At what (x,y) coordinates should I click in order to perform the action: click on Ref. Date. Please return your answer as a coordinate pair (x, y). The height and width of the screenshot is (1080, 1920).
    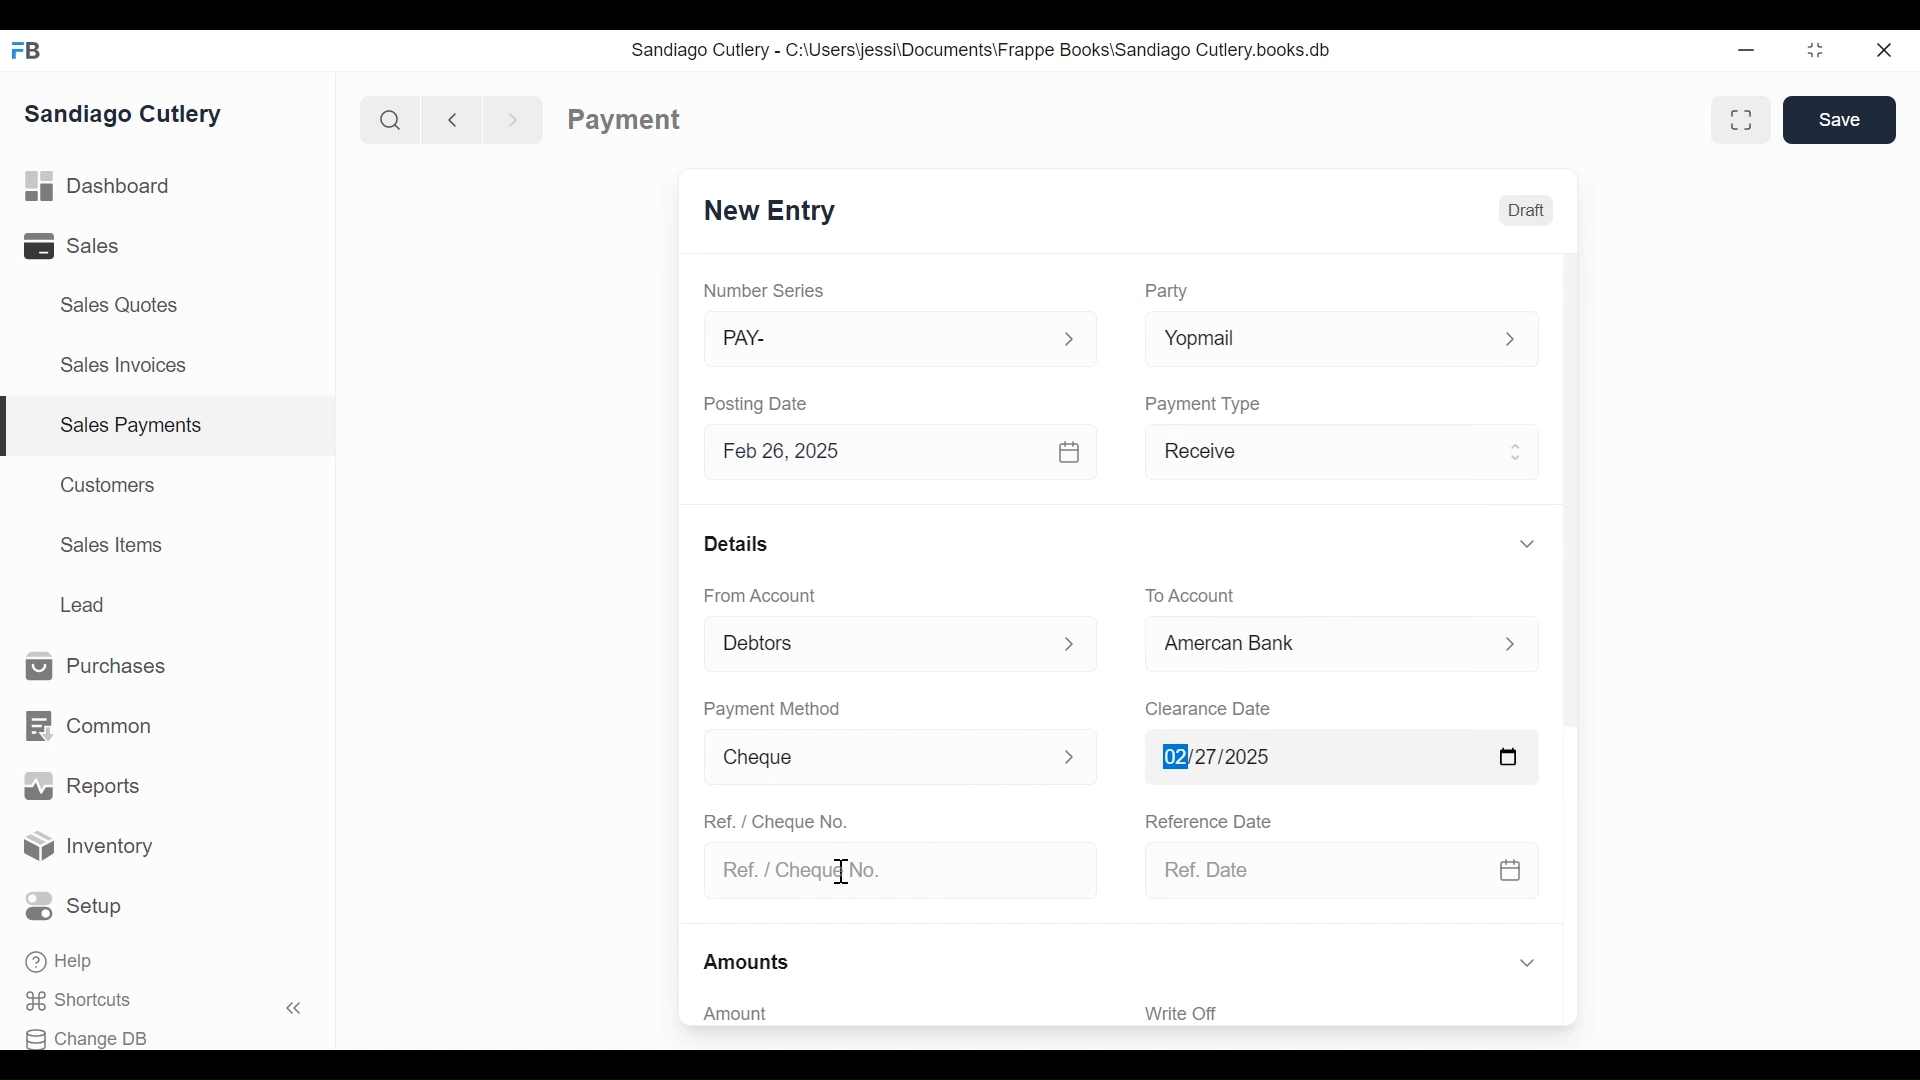
    Looking at the image, I should click on (1314, 870).